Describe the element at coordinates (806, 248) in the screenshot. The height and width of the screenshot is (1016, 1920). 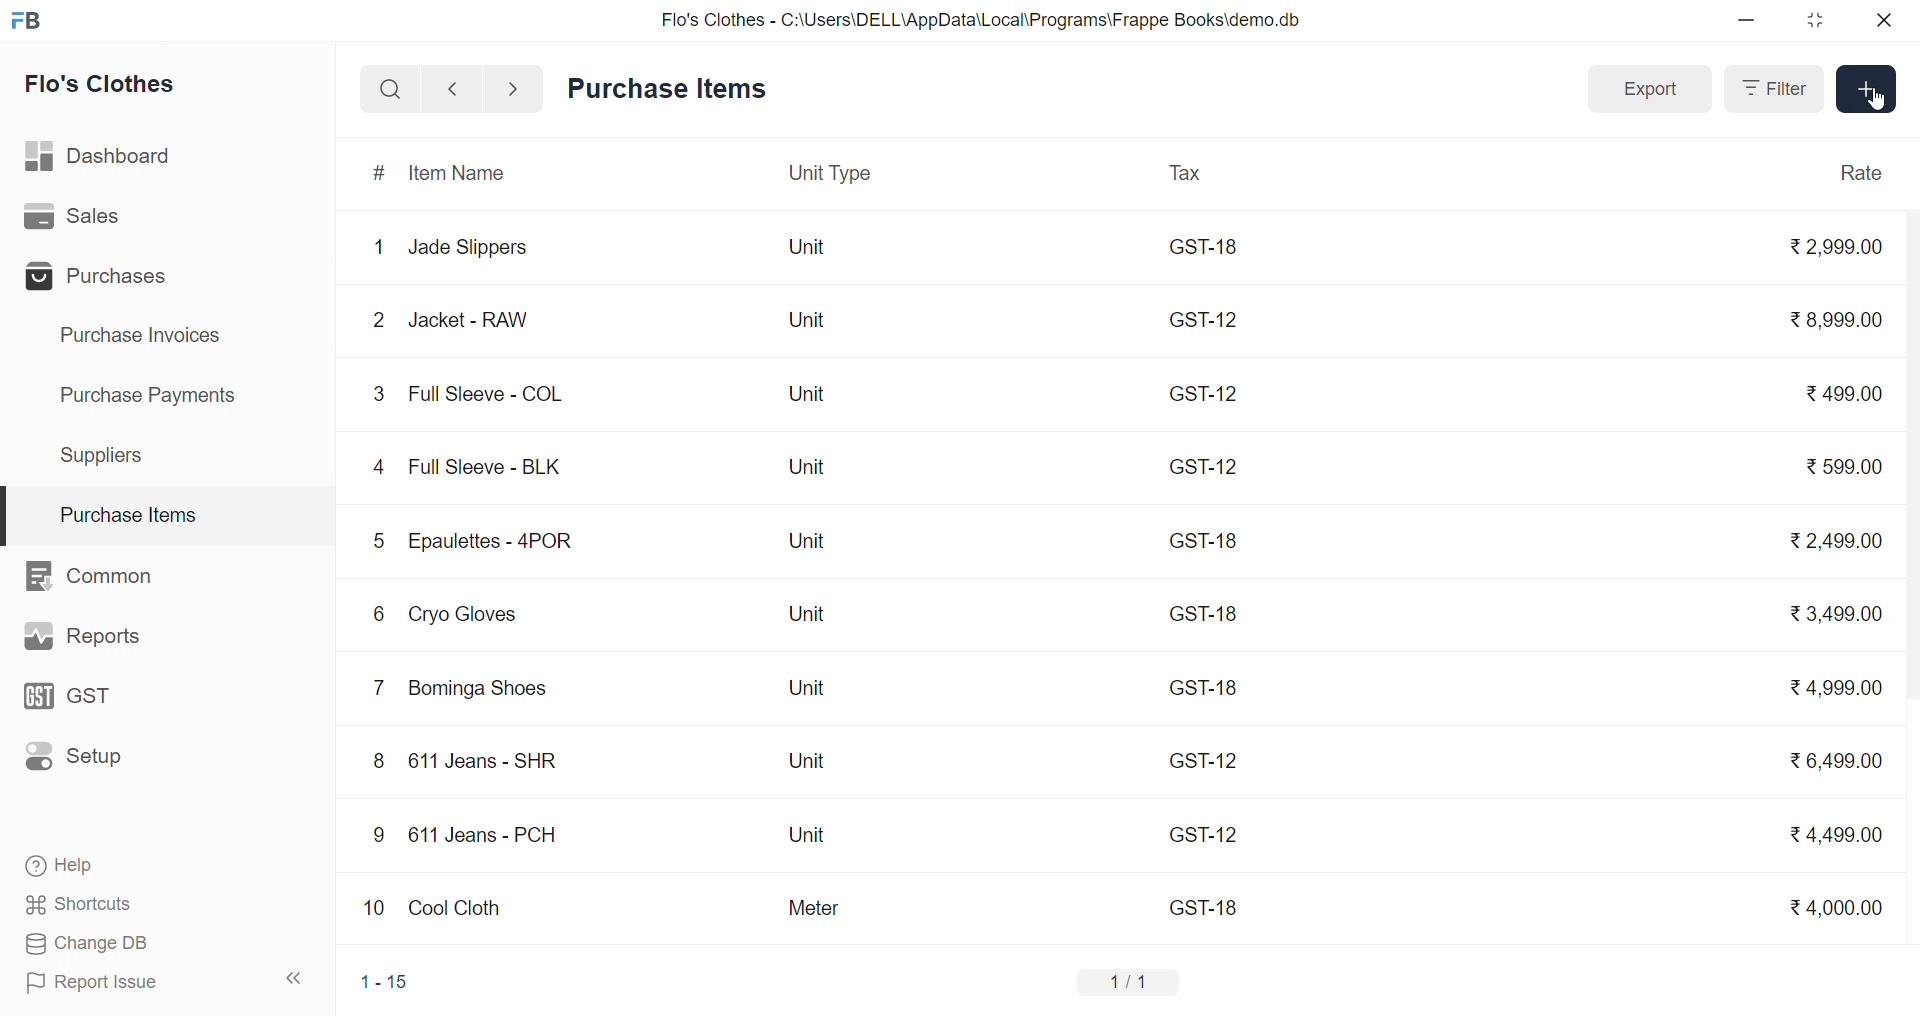
I see `Unit` at that location.